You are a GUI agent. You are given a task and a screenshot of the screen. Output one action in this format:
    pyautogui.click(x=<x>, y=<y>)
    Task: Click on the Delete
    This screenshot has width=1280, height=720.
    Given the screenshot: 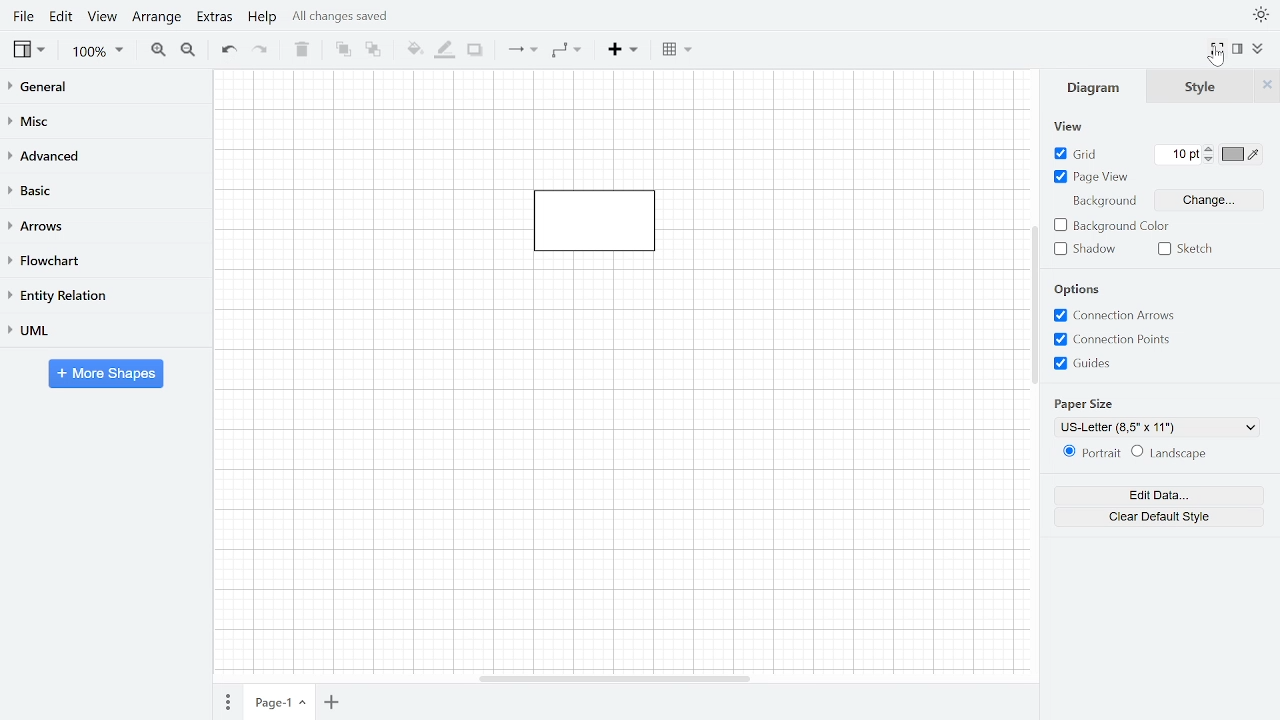 What is the action you would take?
    pyautogui.click(x=301, y=50)
    